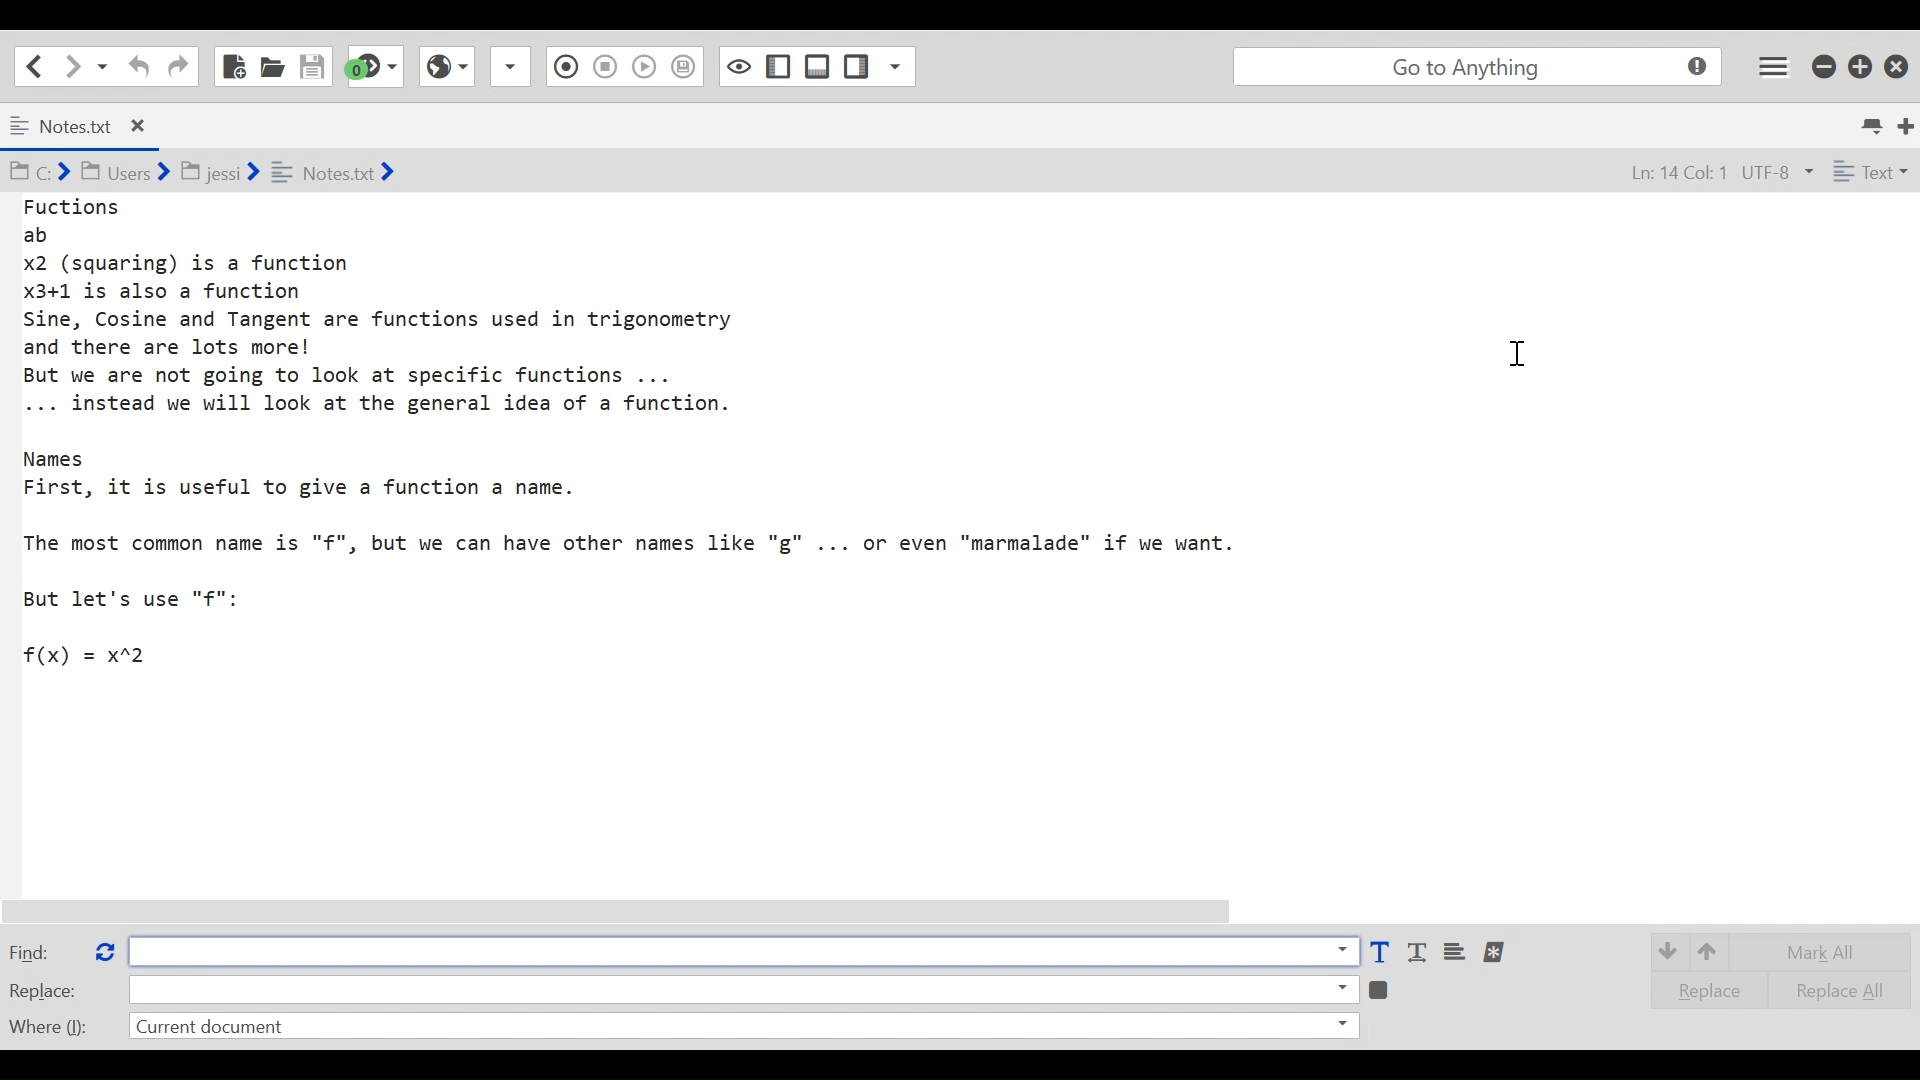 The height and width of the screenshot is (1080, 1920). I want to click on Replace Button, so click(103, 949).